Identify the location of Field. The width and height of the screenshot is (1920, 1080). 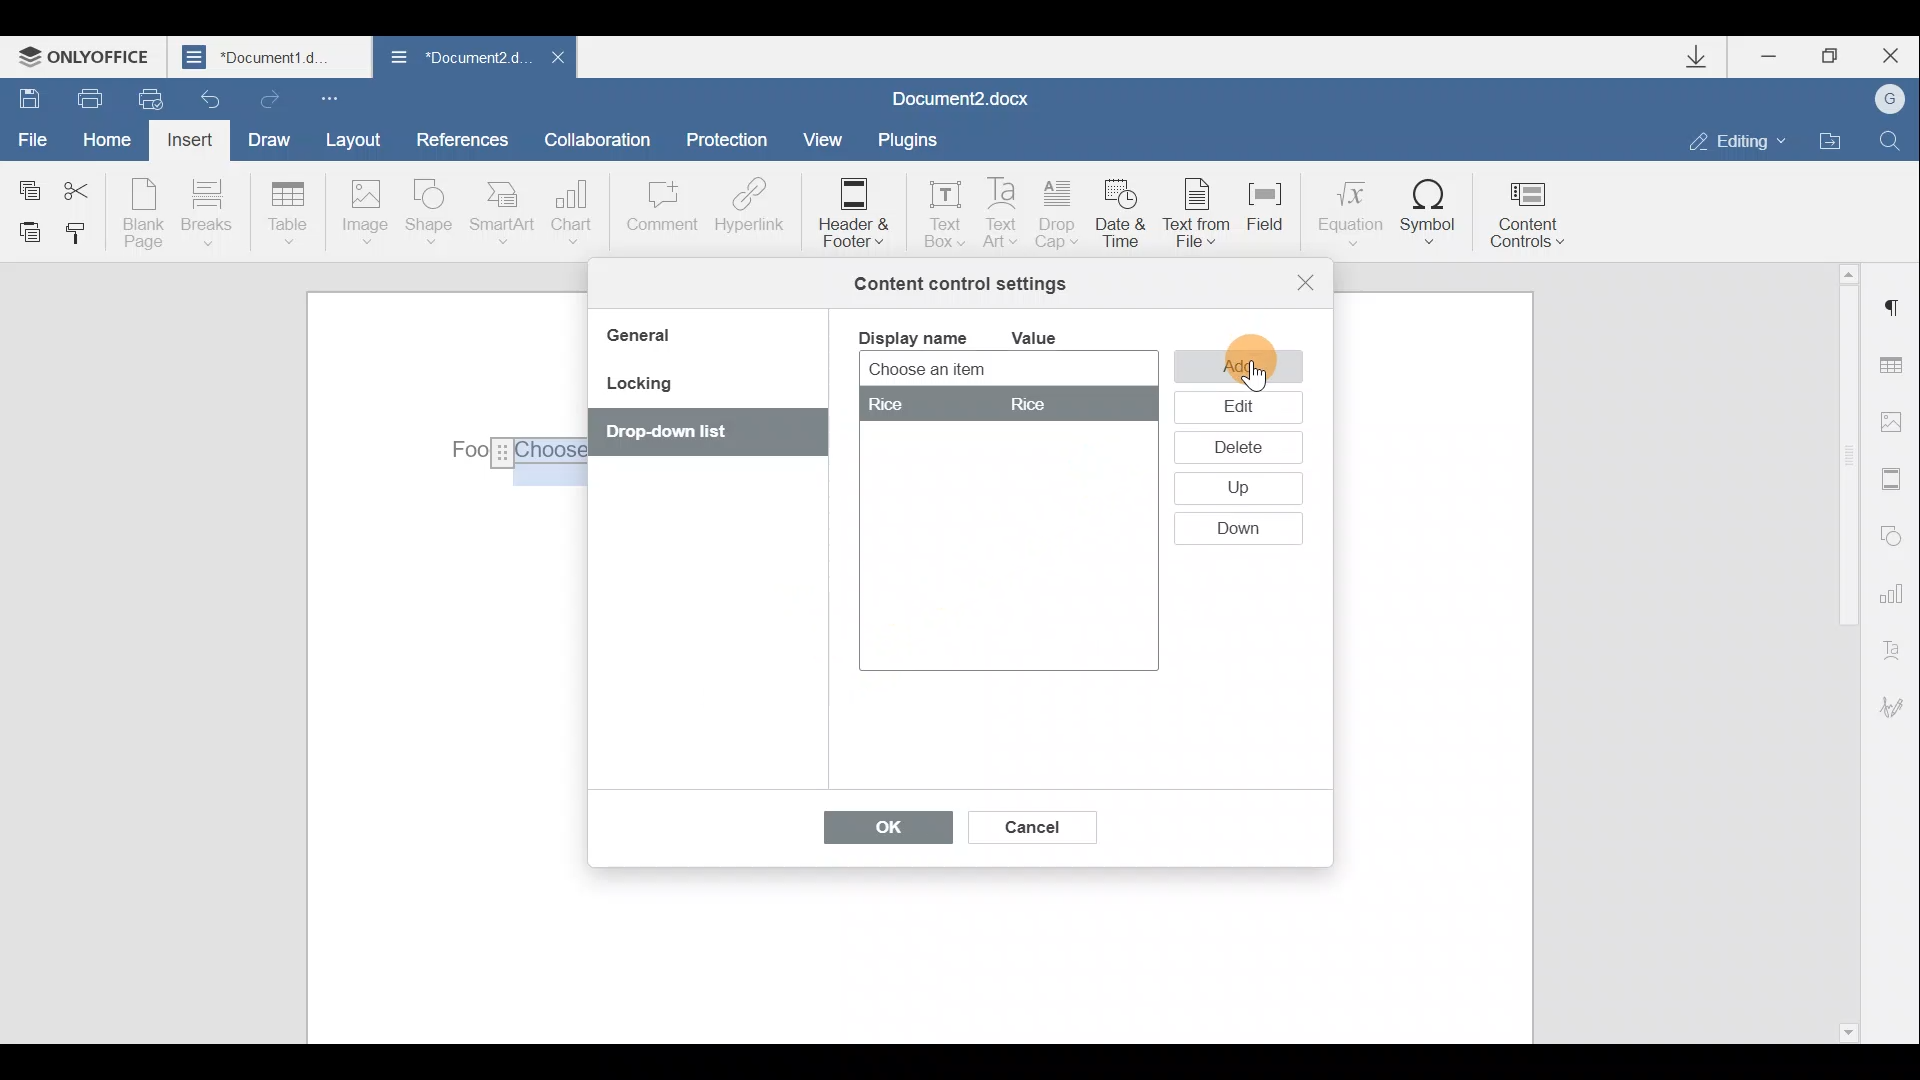
(1274, 219).